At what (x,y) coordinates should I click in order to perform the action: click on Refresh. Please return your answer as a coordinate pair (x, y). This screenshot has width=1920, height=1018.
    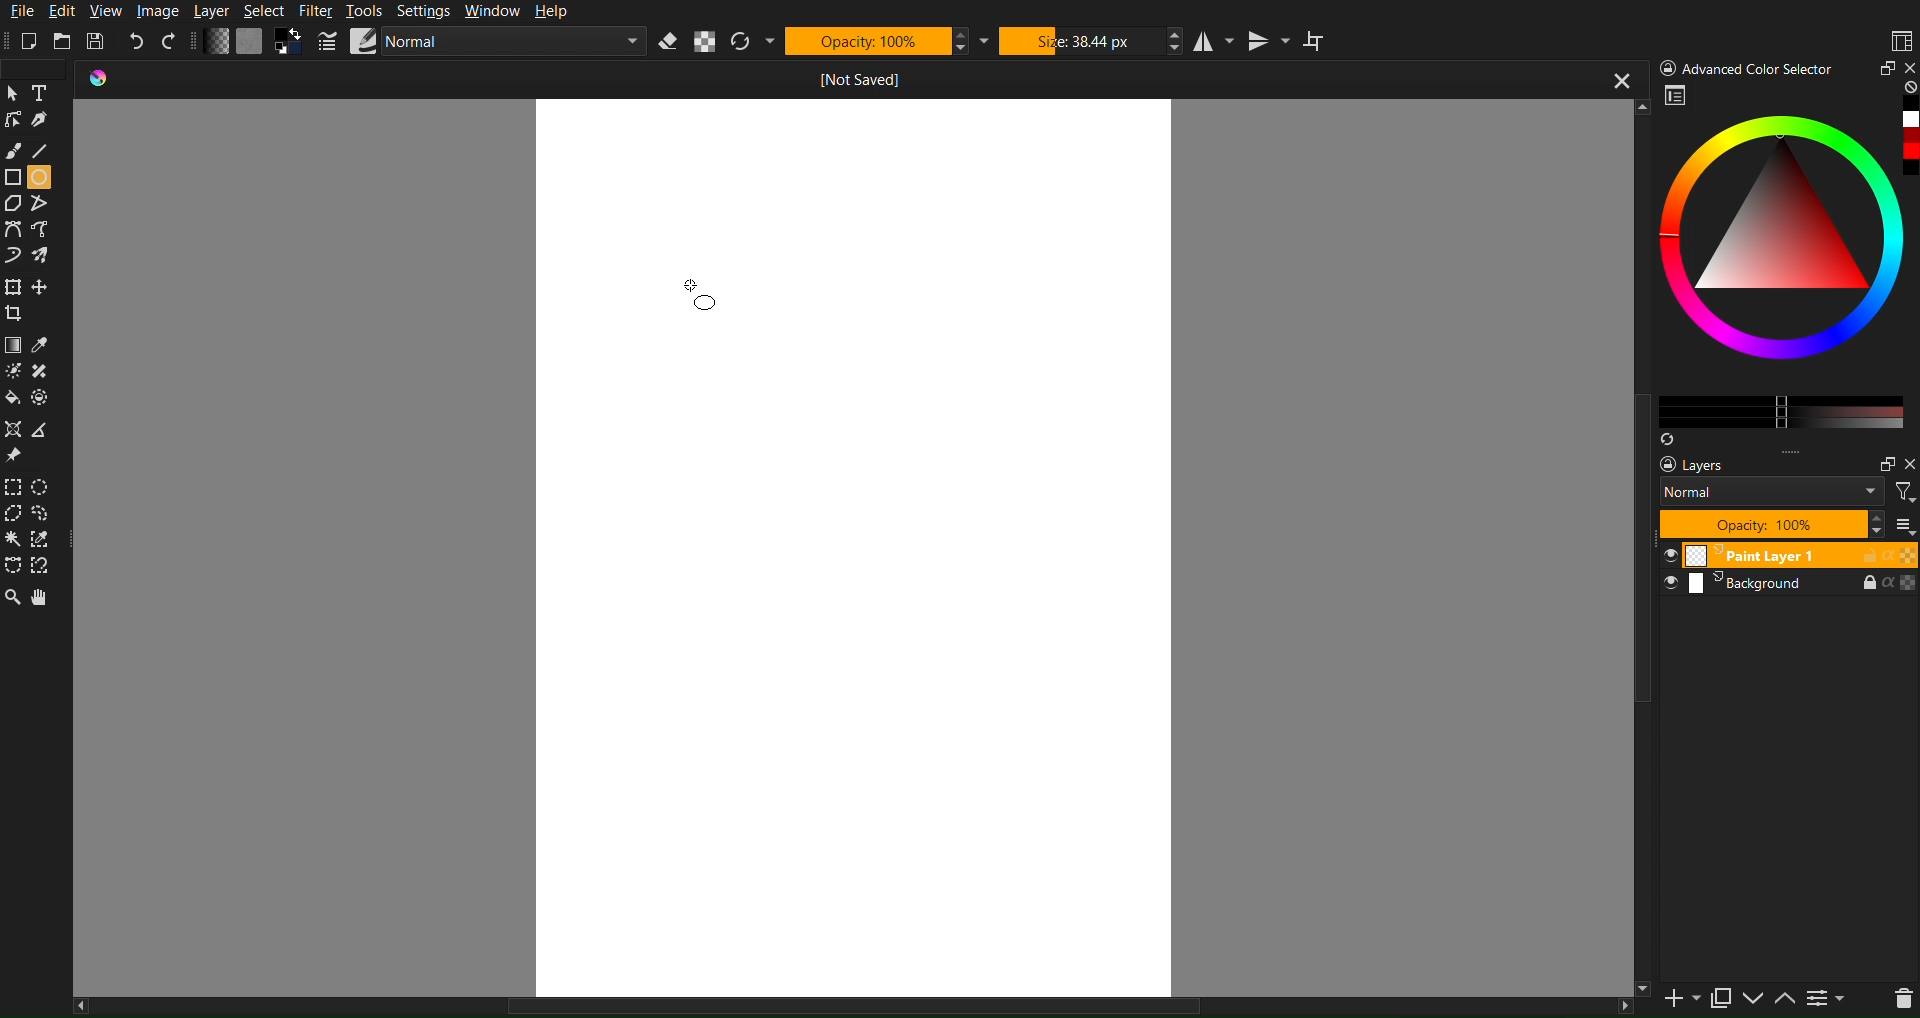
    Looking at the image, I should click on (741, 41).